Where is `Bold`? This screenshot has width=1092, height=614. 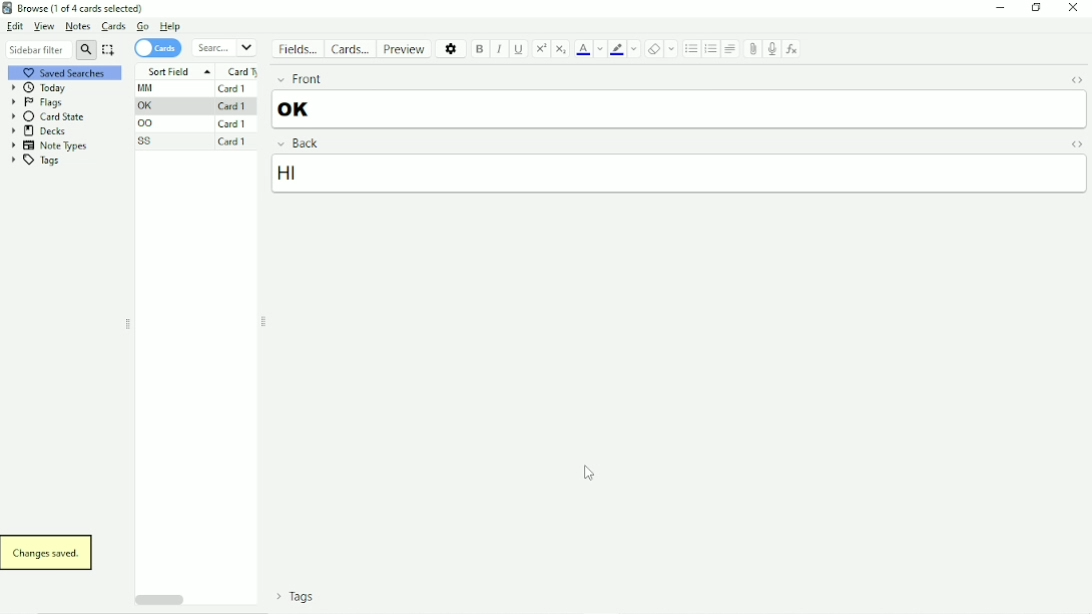 Bold is located at coordinates (481, 49).